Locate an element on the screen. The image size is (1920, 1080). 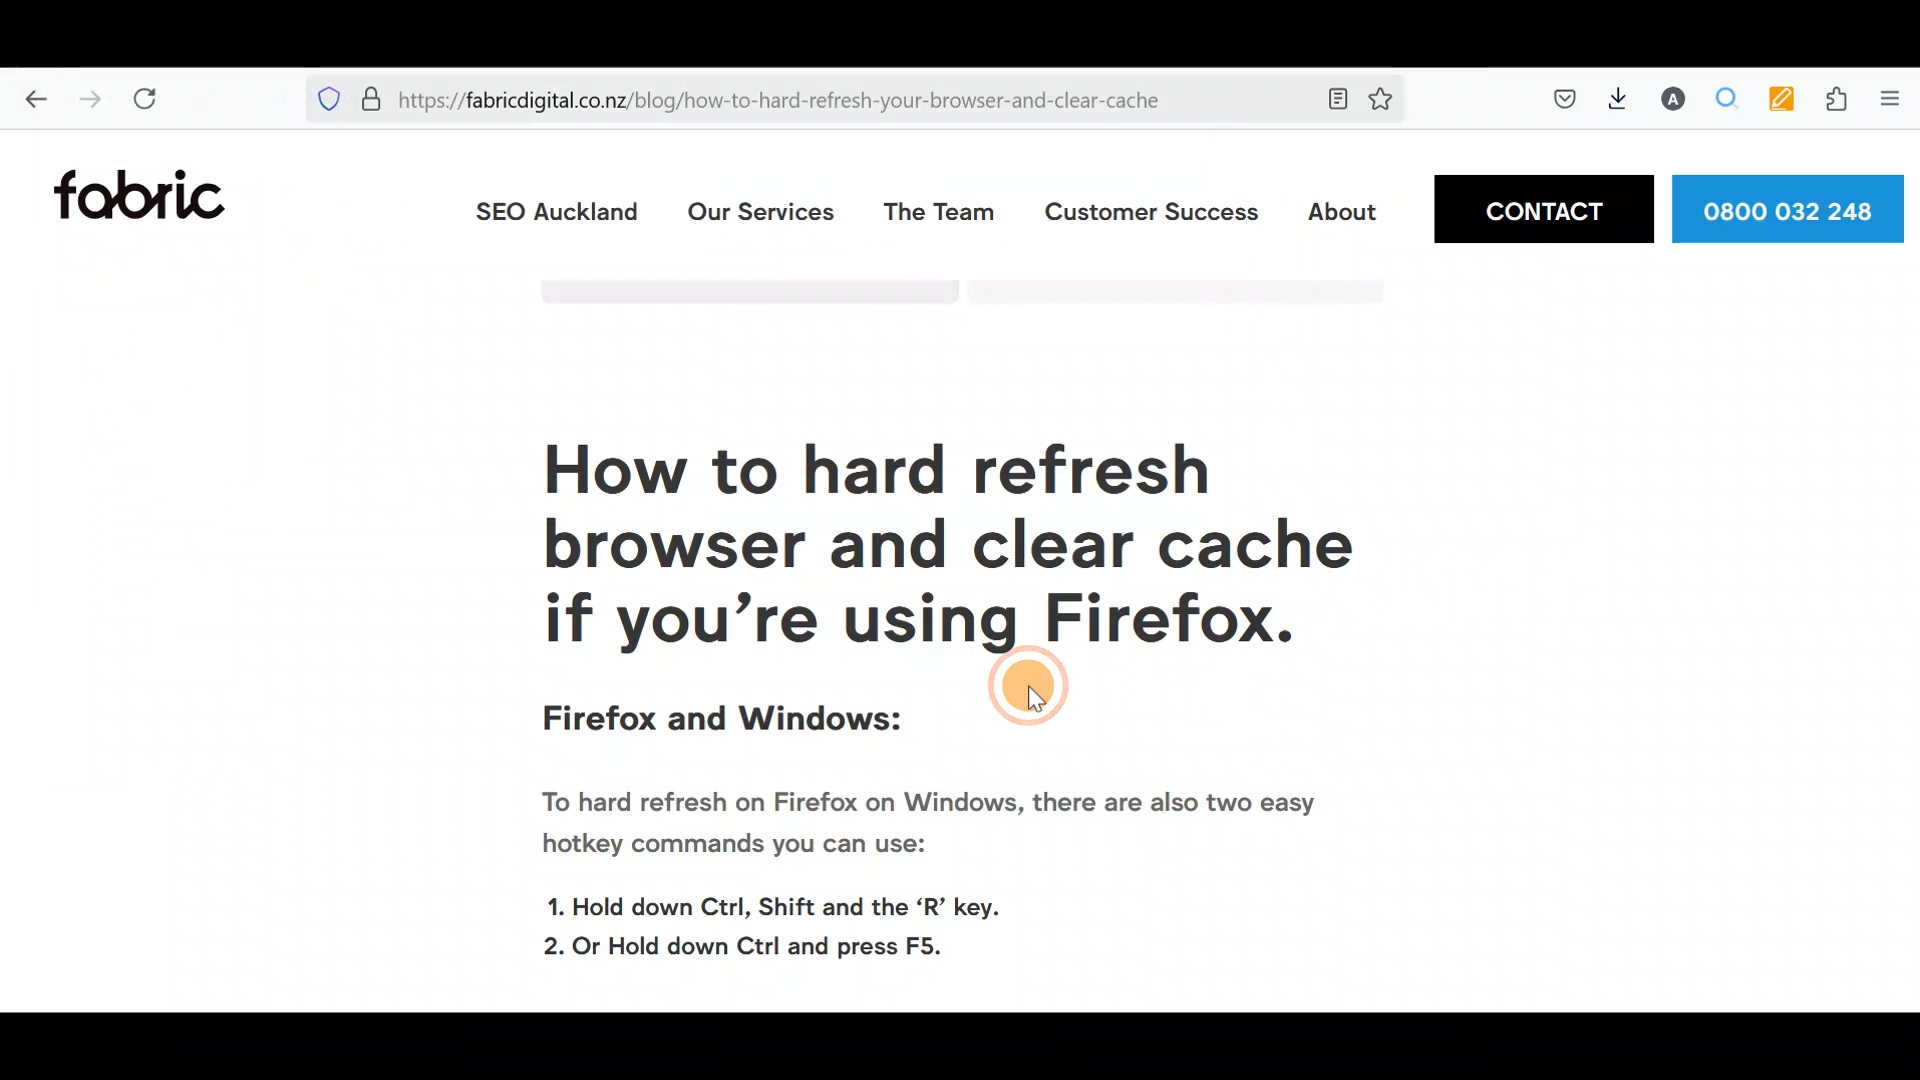
Toggle reader view is located at coordinates (1342, 98).